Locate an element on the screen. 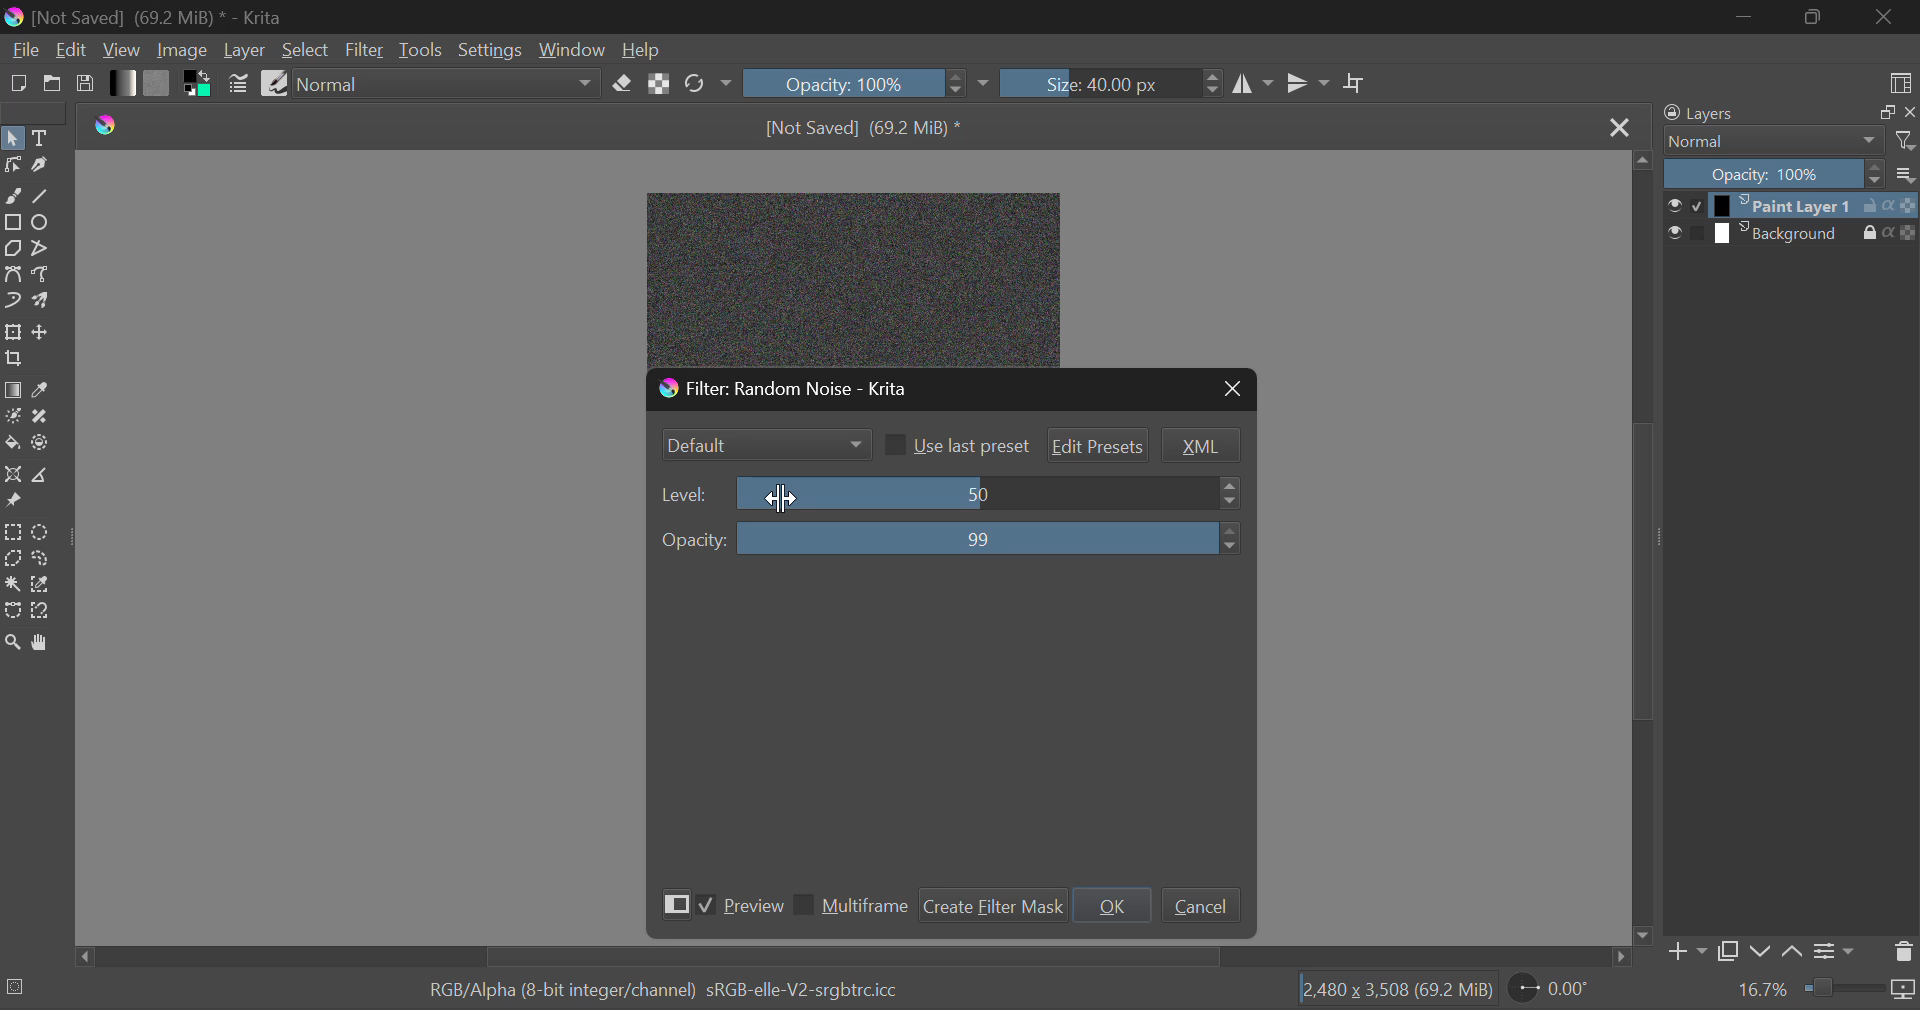  Minimize is located at coordinates (1811, 17).